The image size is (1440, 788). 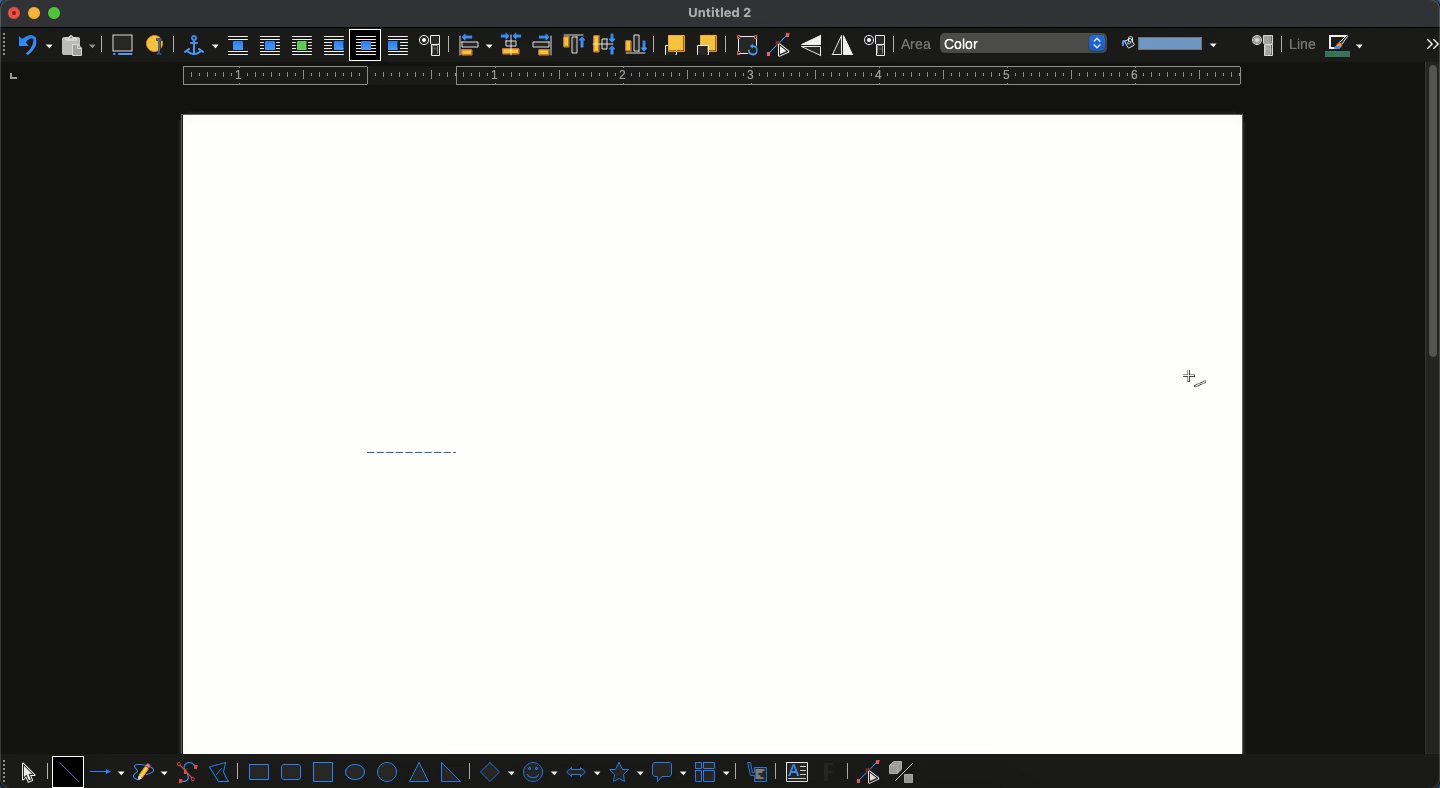 I want to click on right triangle, so click(x=450, y=771).